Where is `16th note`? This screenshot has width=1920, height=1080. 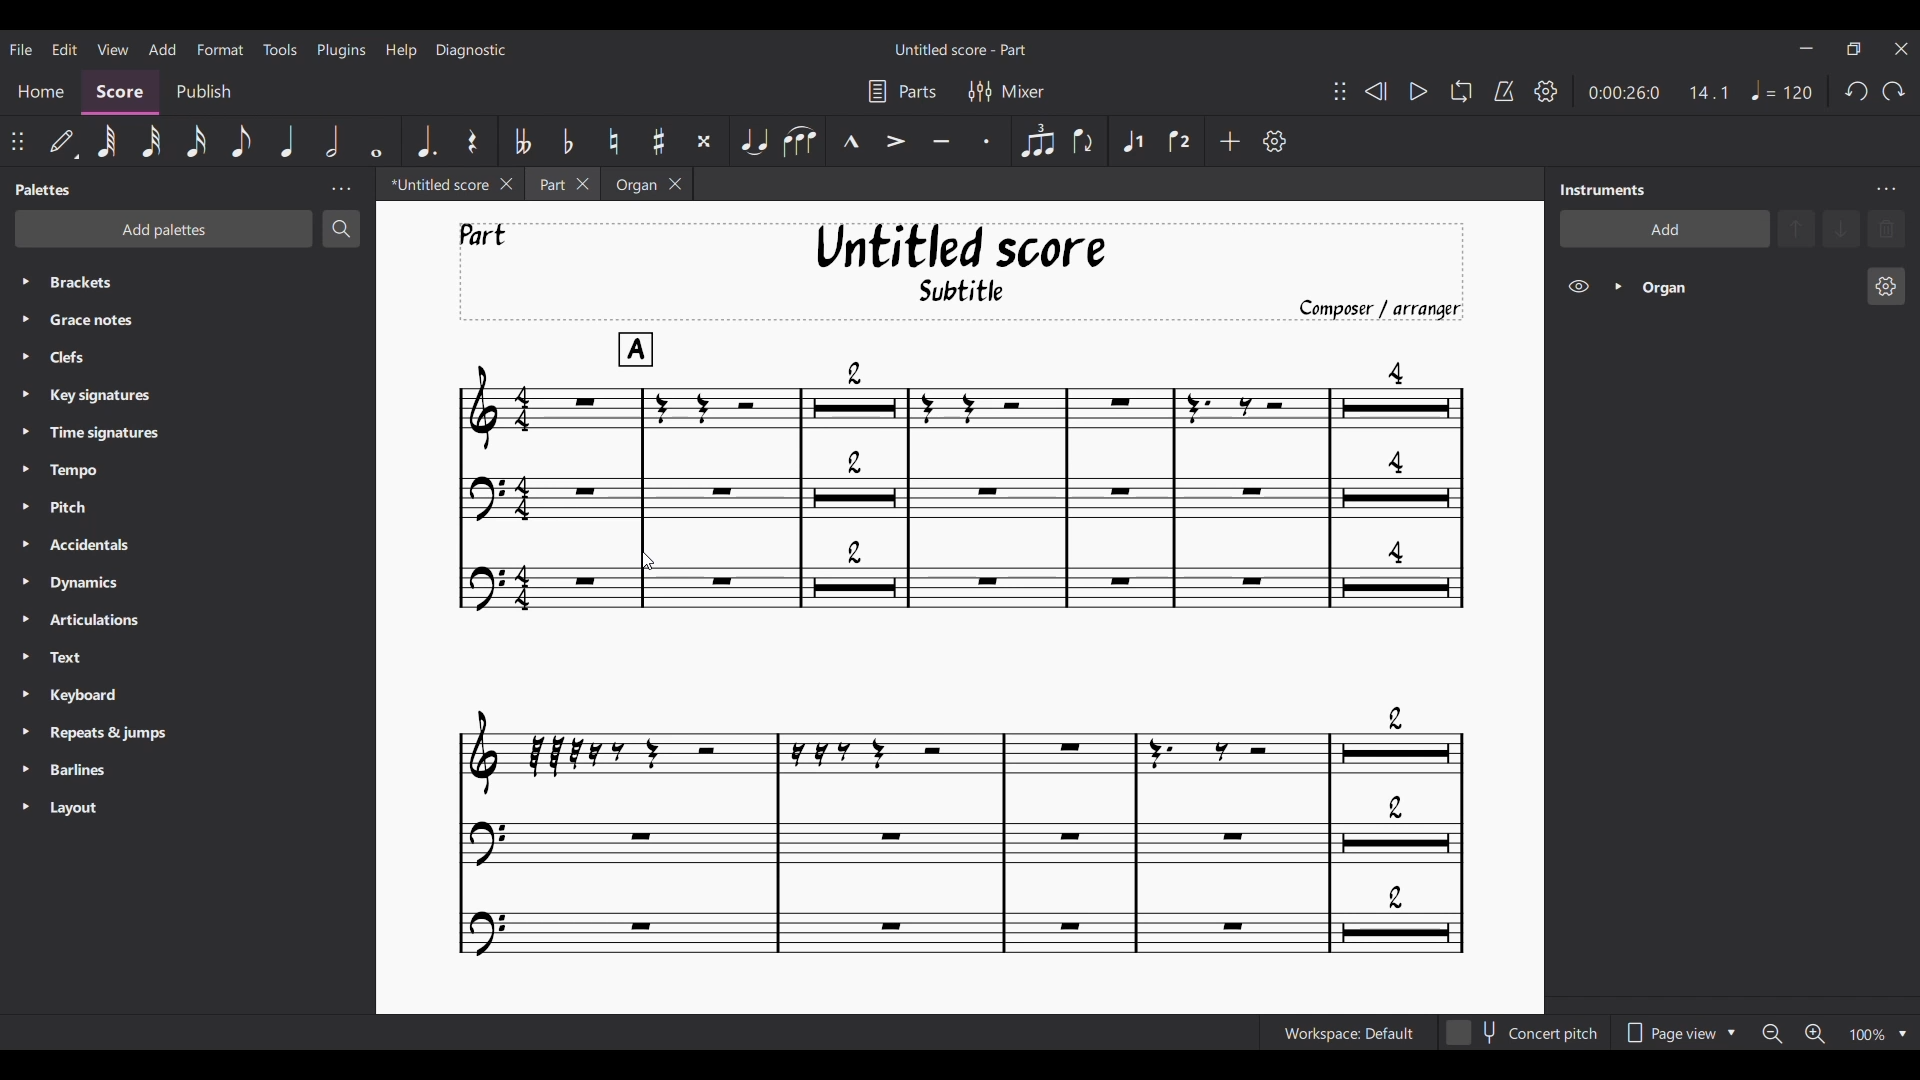 16th note is located at coordinates (196, 141).